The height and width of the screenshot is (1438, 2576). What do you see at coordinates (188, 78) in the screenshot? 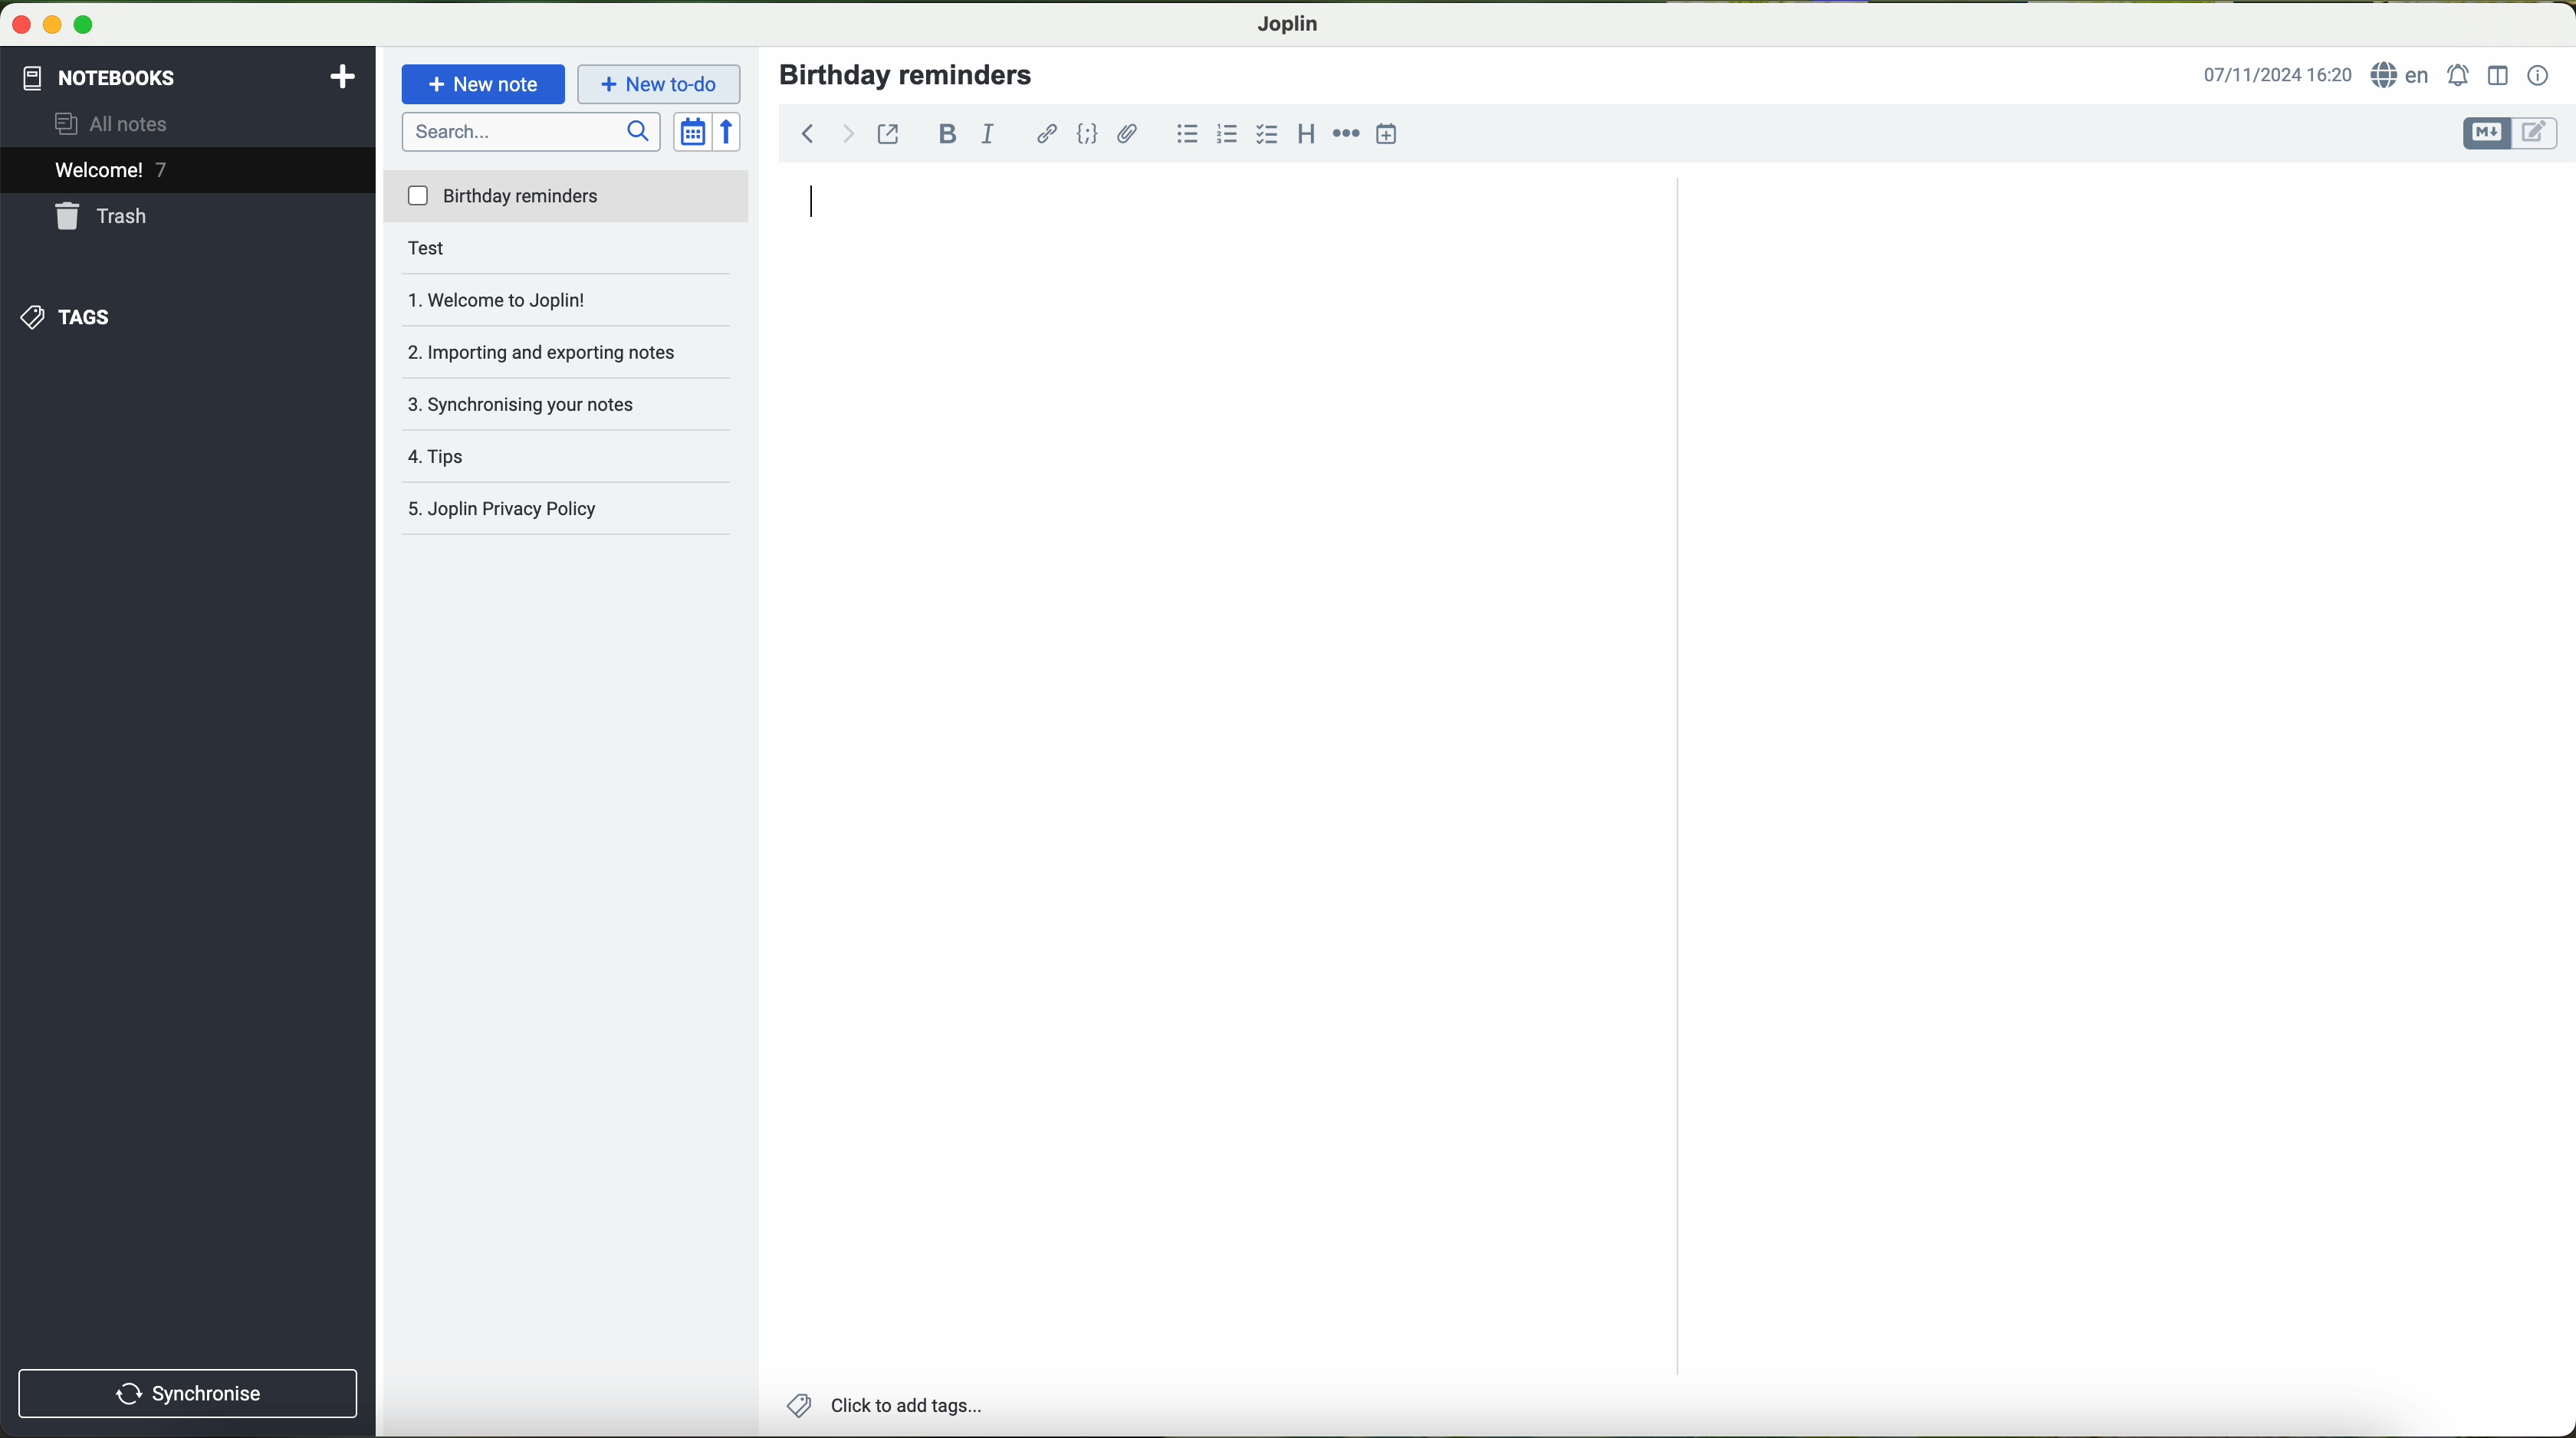
I see `notebooks tab` at bounding box center [188, 78].